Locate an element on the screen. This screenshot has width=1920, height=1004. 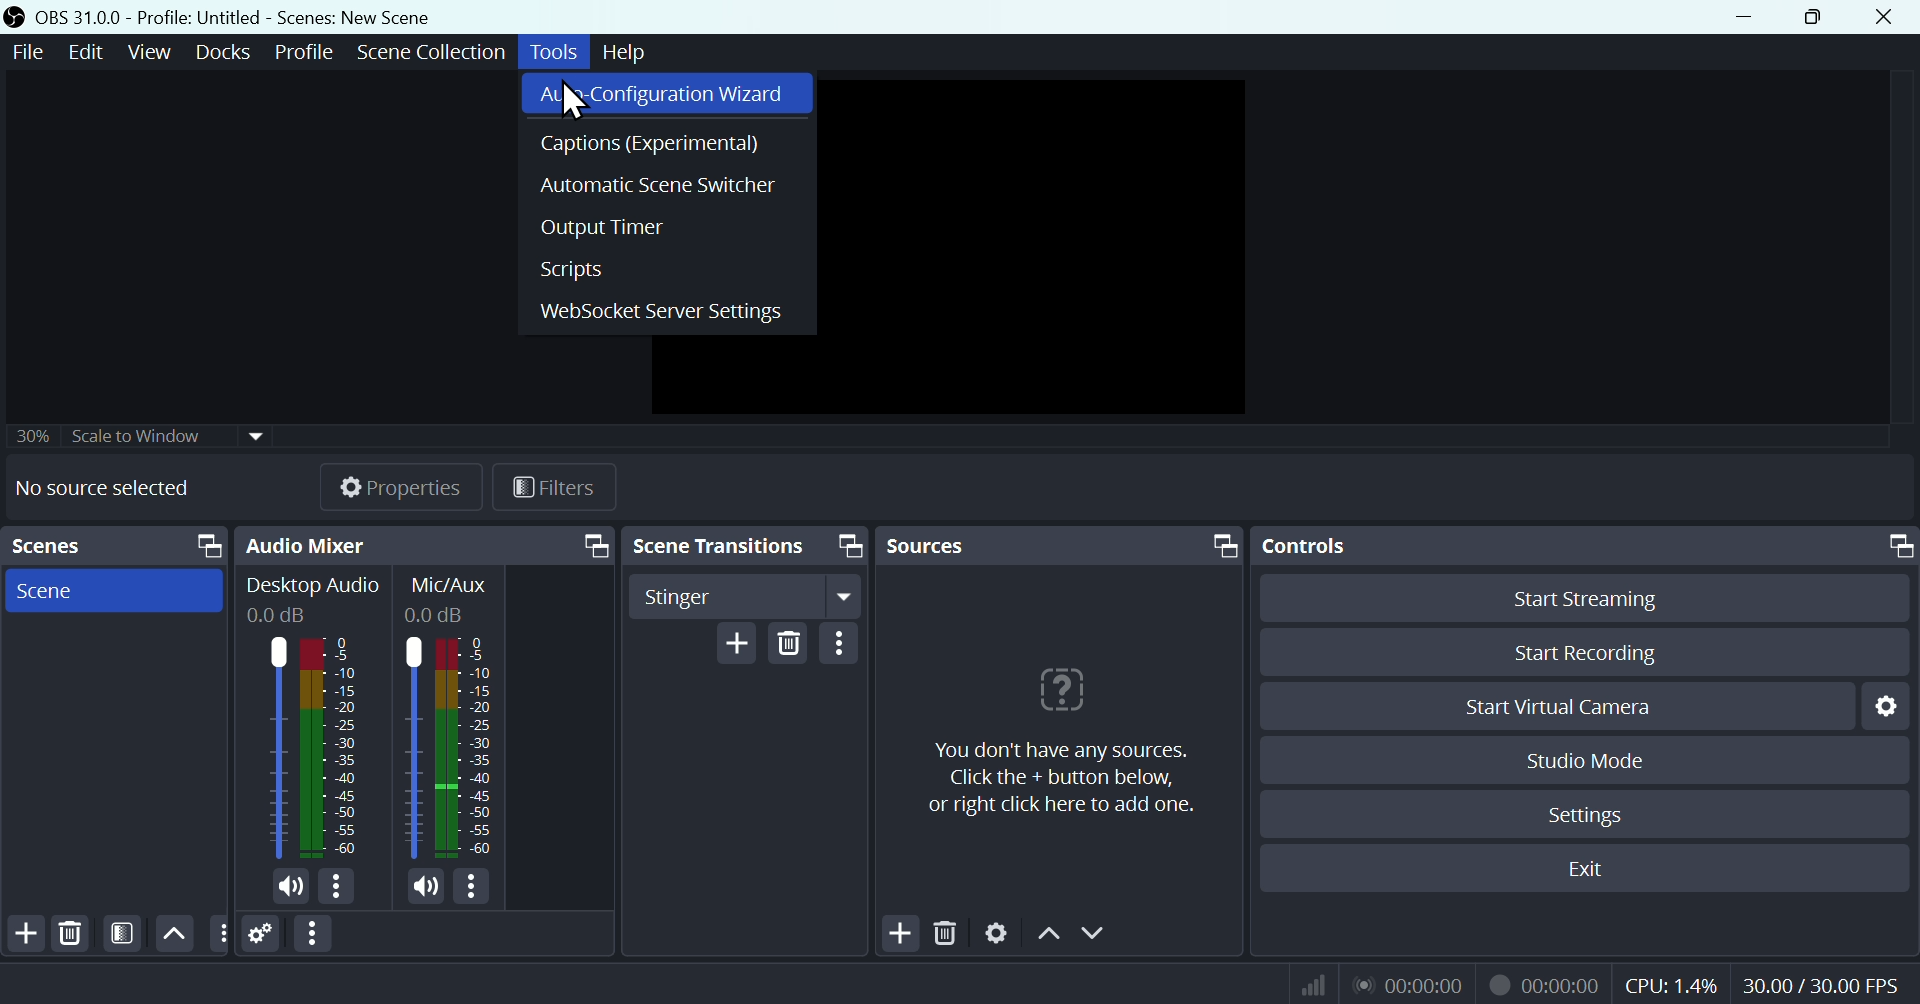
Stinger is located at coordinates (749, 595).